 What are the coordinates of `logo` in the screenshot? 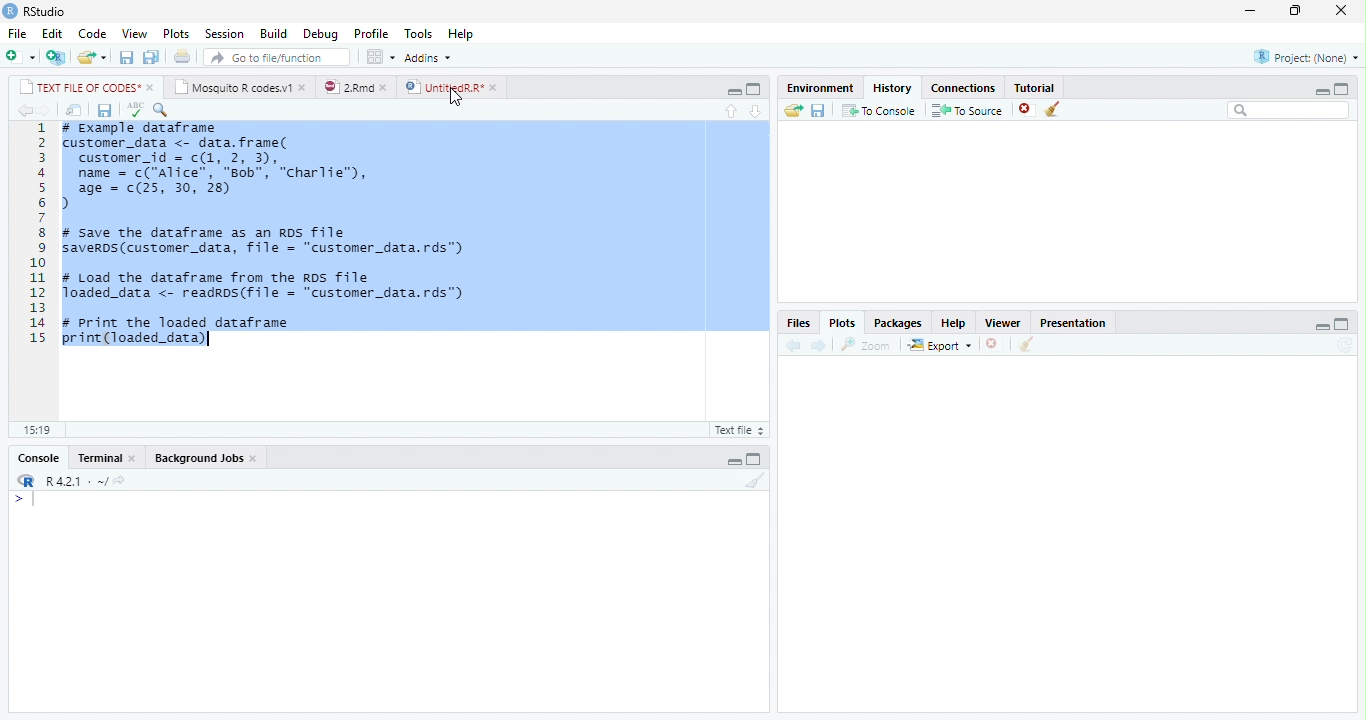 It's located at (9, 11).